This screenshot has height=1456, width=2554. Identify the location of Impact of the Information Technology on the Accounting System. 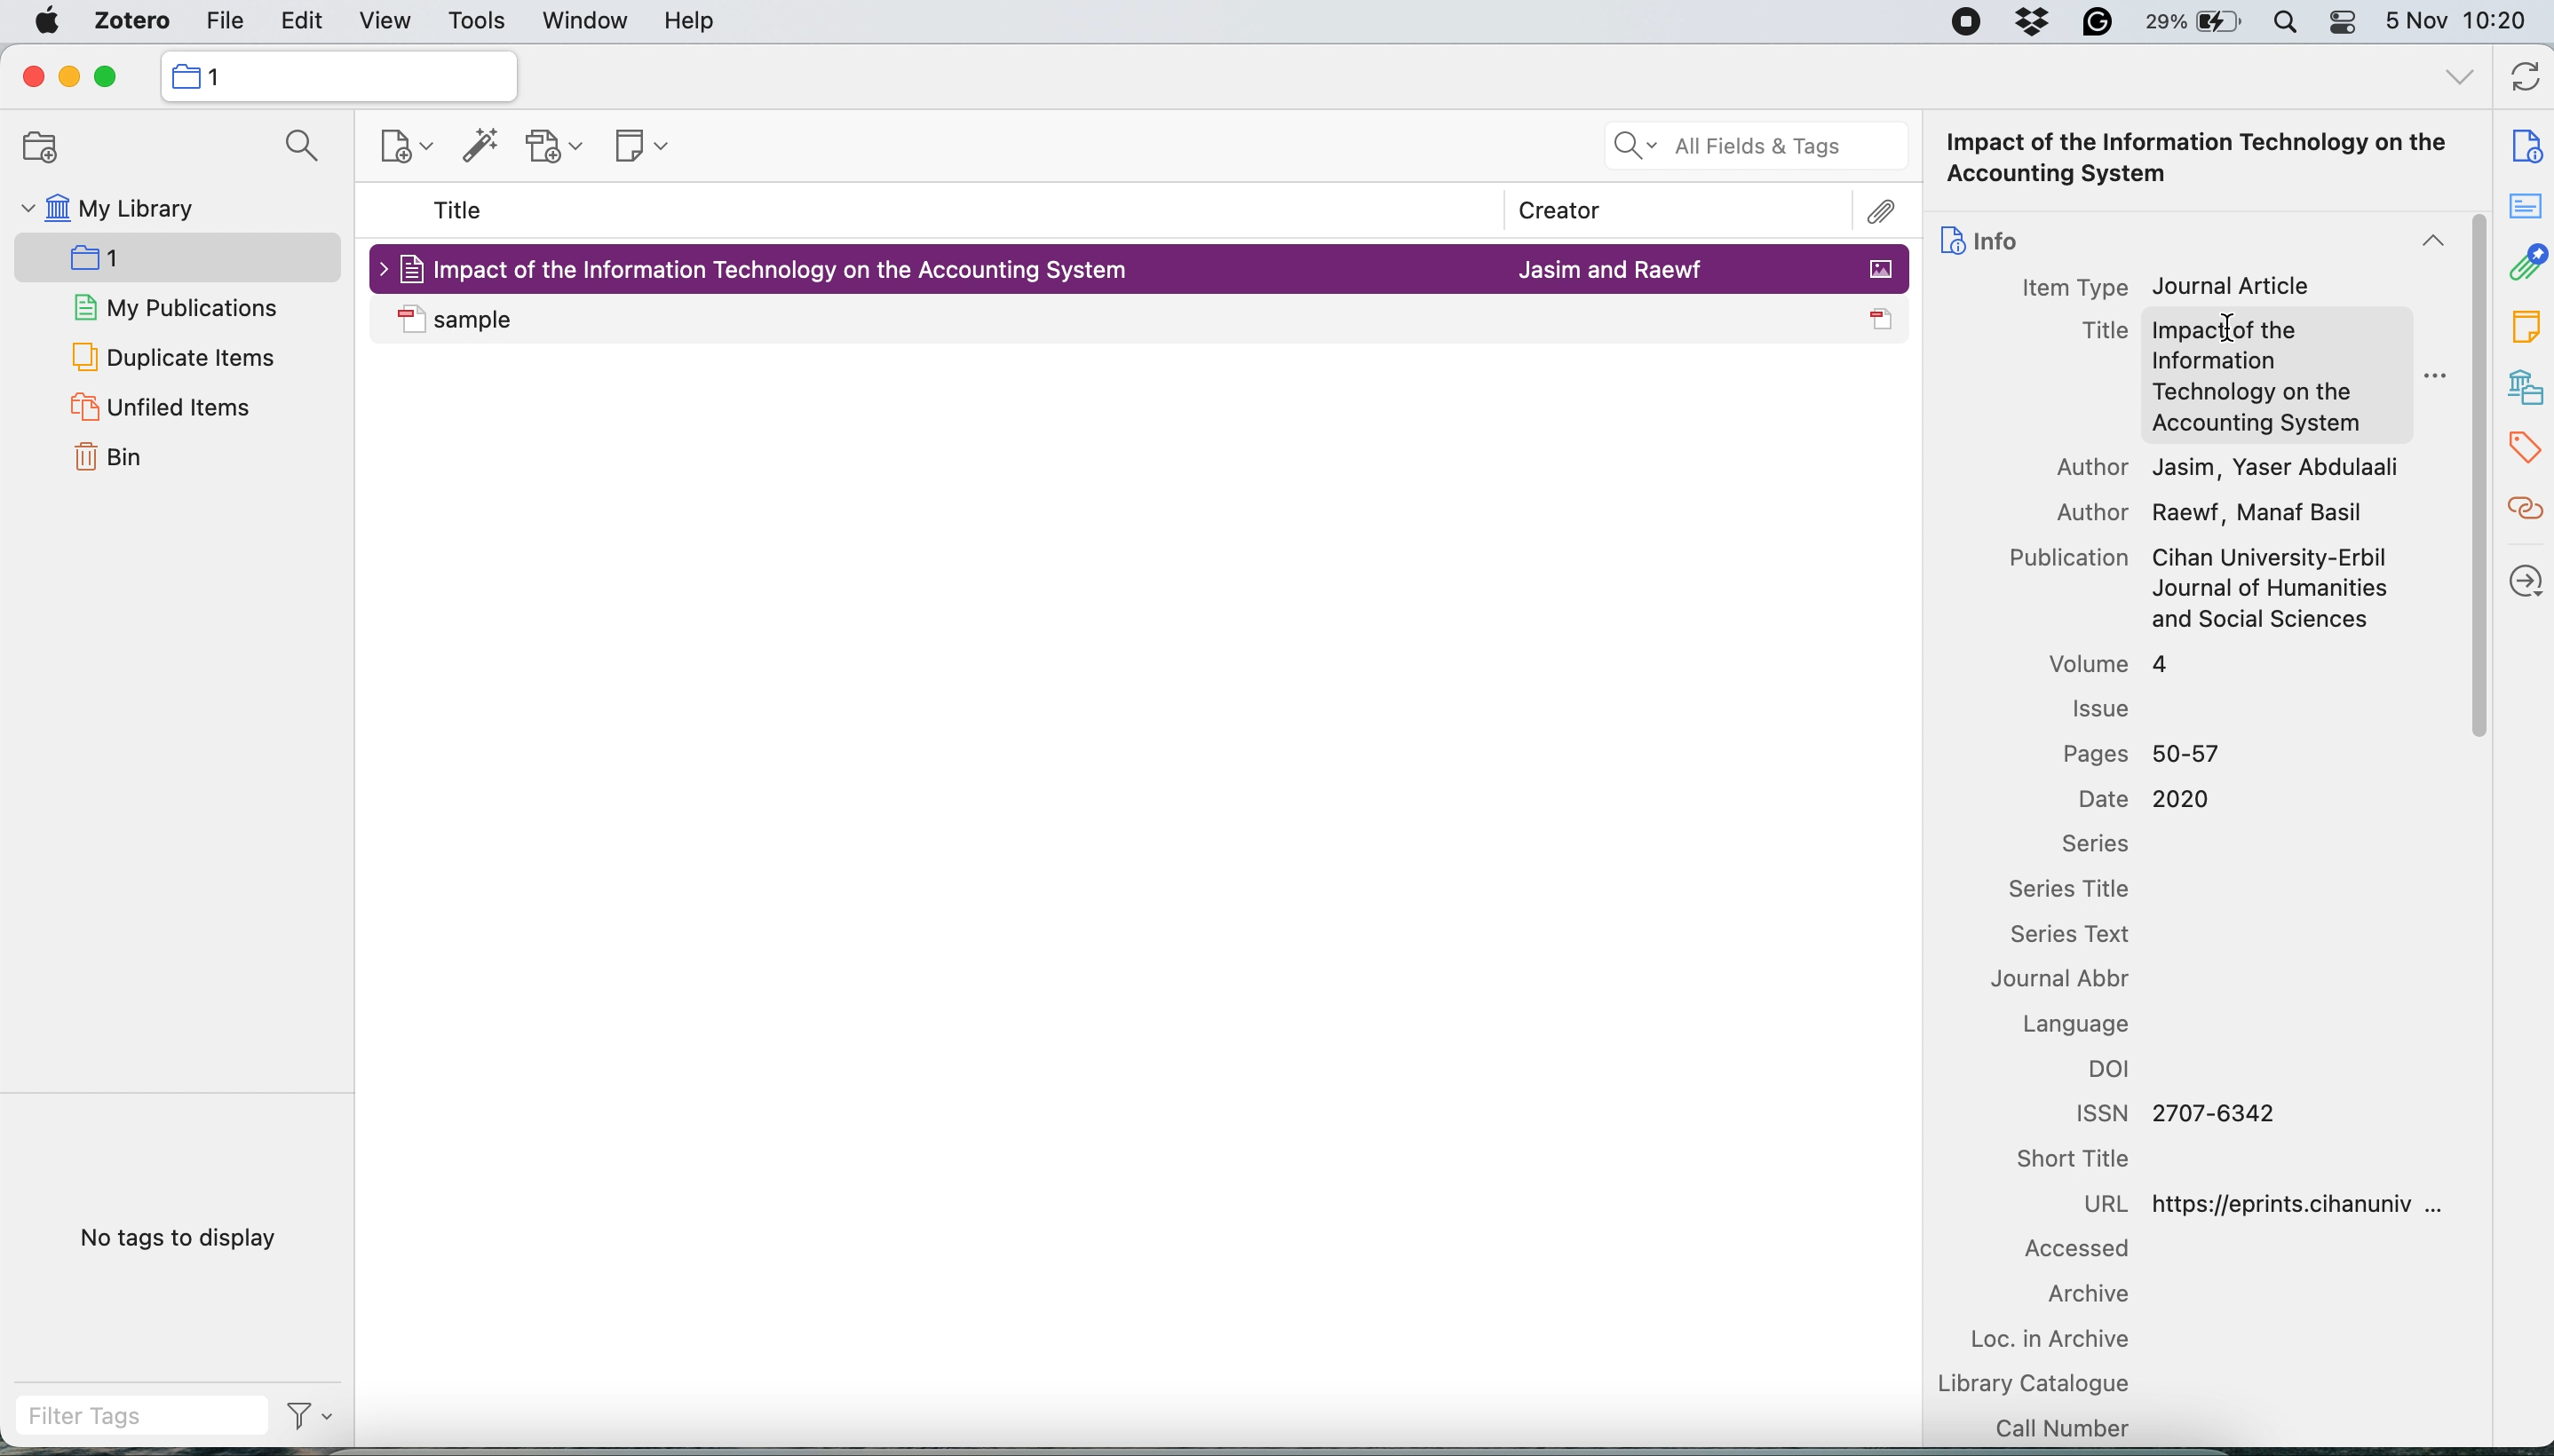
(786, 270).